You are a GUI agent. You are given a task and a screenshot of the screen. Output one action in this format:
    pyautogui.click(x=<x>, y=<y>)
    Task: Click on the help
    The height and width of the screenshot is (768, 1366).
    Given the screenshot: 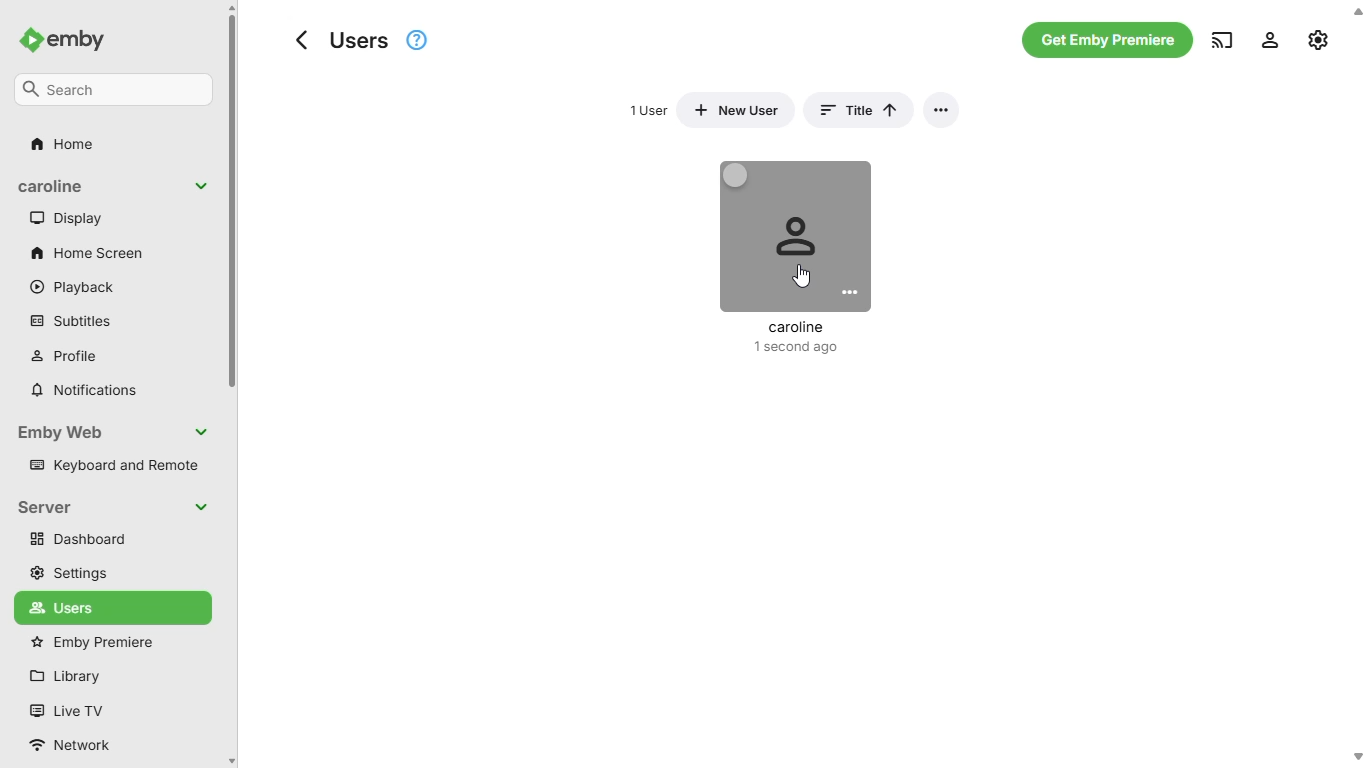 What is the action you would take?
    pyautogui.click(x=417, y=39)
    